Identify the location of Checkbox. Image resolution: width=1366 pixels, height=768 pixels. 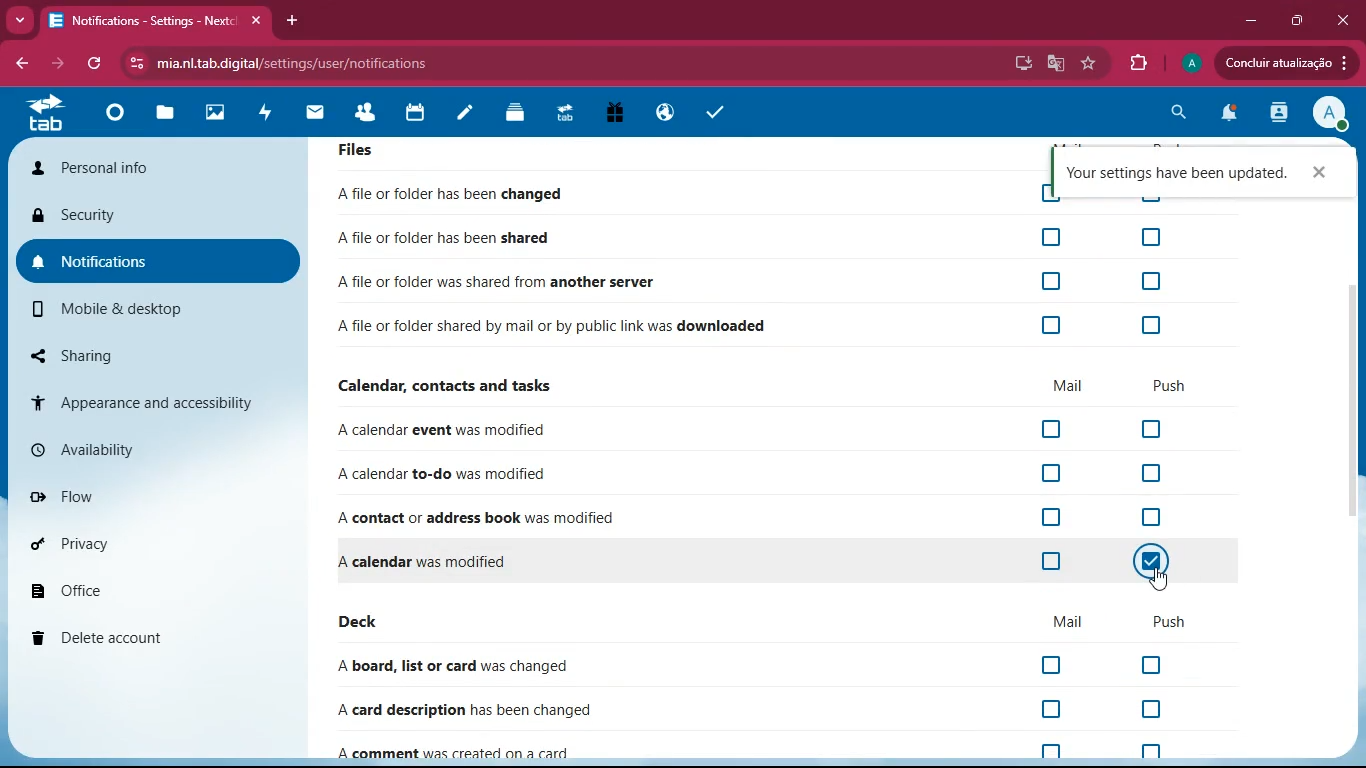
(1155, 279).